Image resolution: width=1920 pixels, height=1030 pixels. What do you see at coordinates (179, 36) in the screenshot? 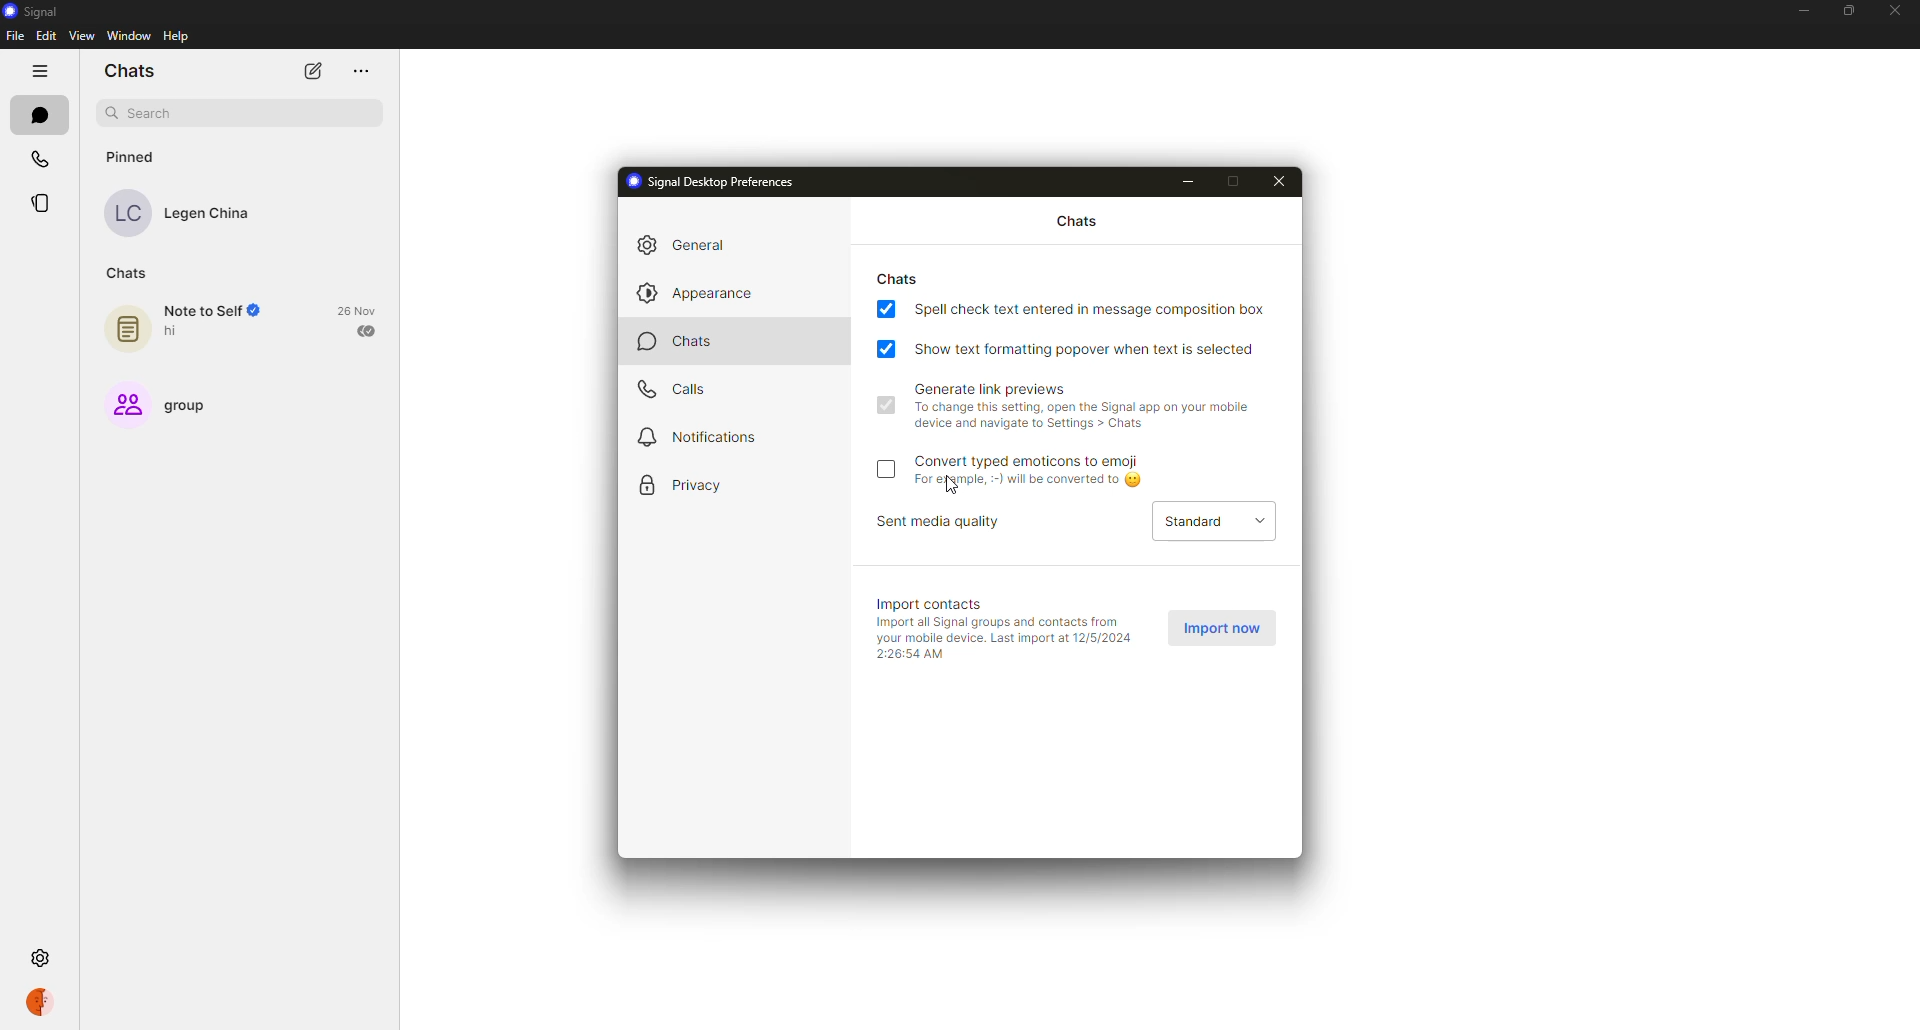
I see `help` at bounding box center [179, 36].